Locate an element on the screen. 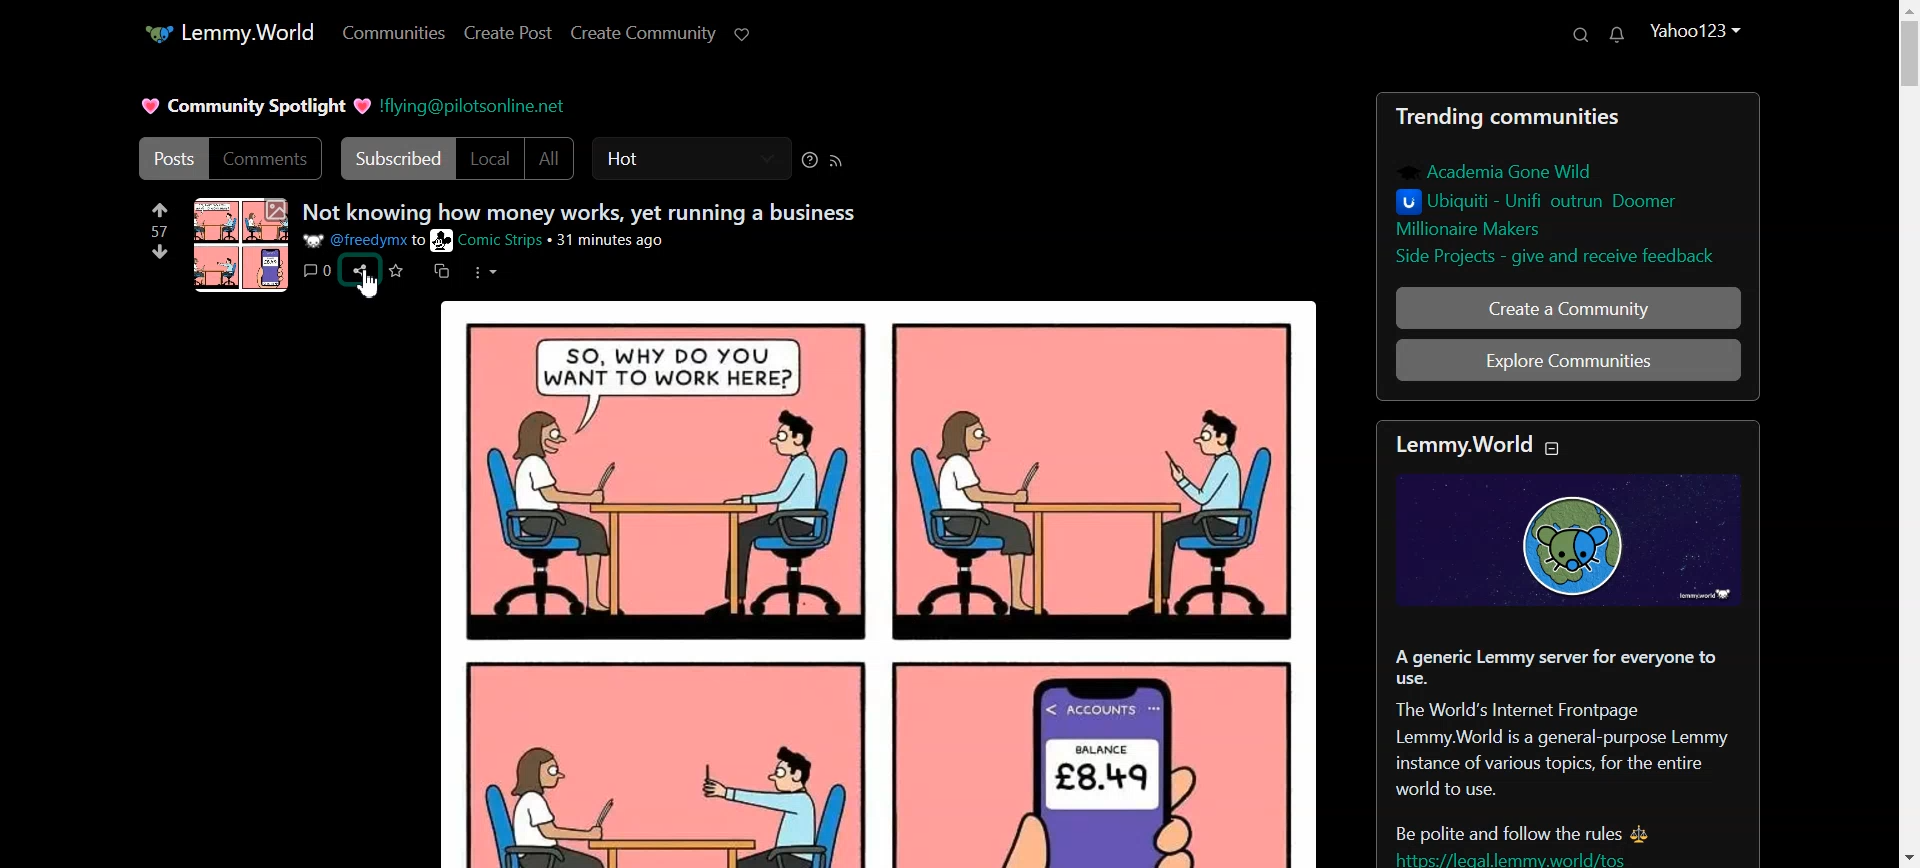 This screenshot has width=1920, height=868. Home Page is located at coordinates (228, 34).